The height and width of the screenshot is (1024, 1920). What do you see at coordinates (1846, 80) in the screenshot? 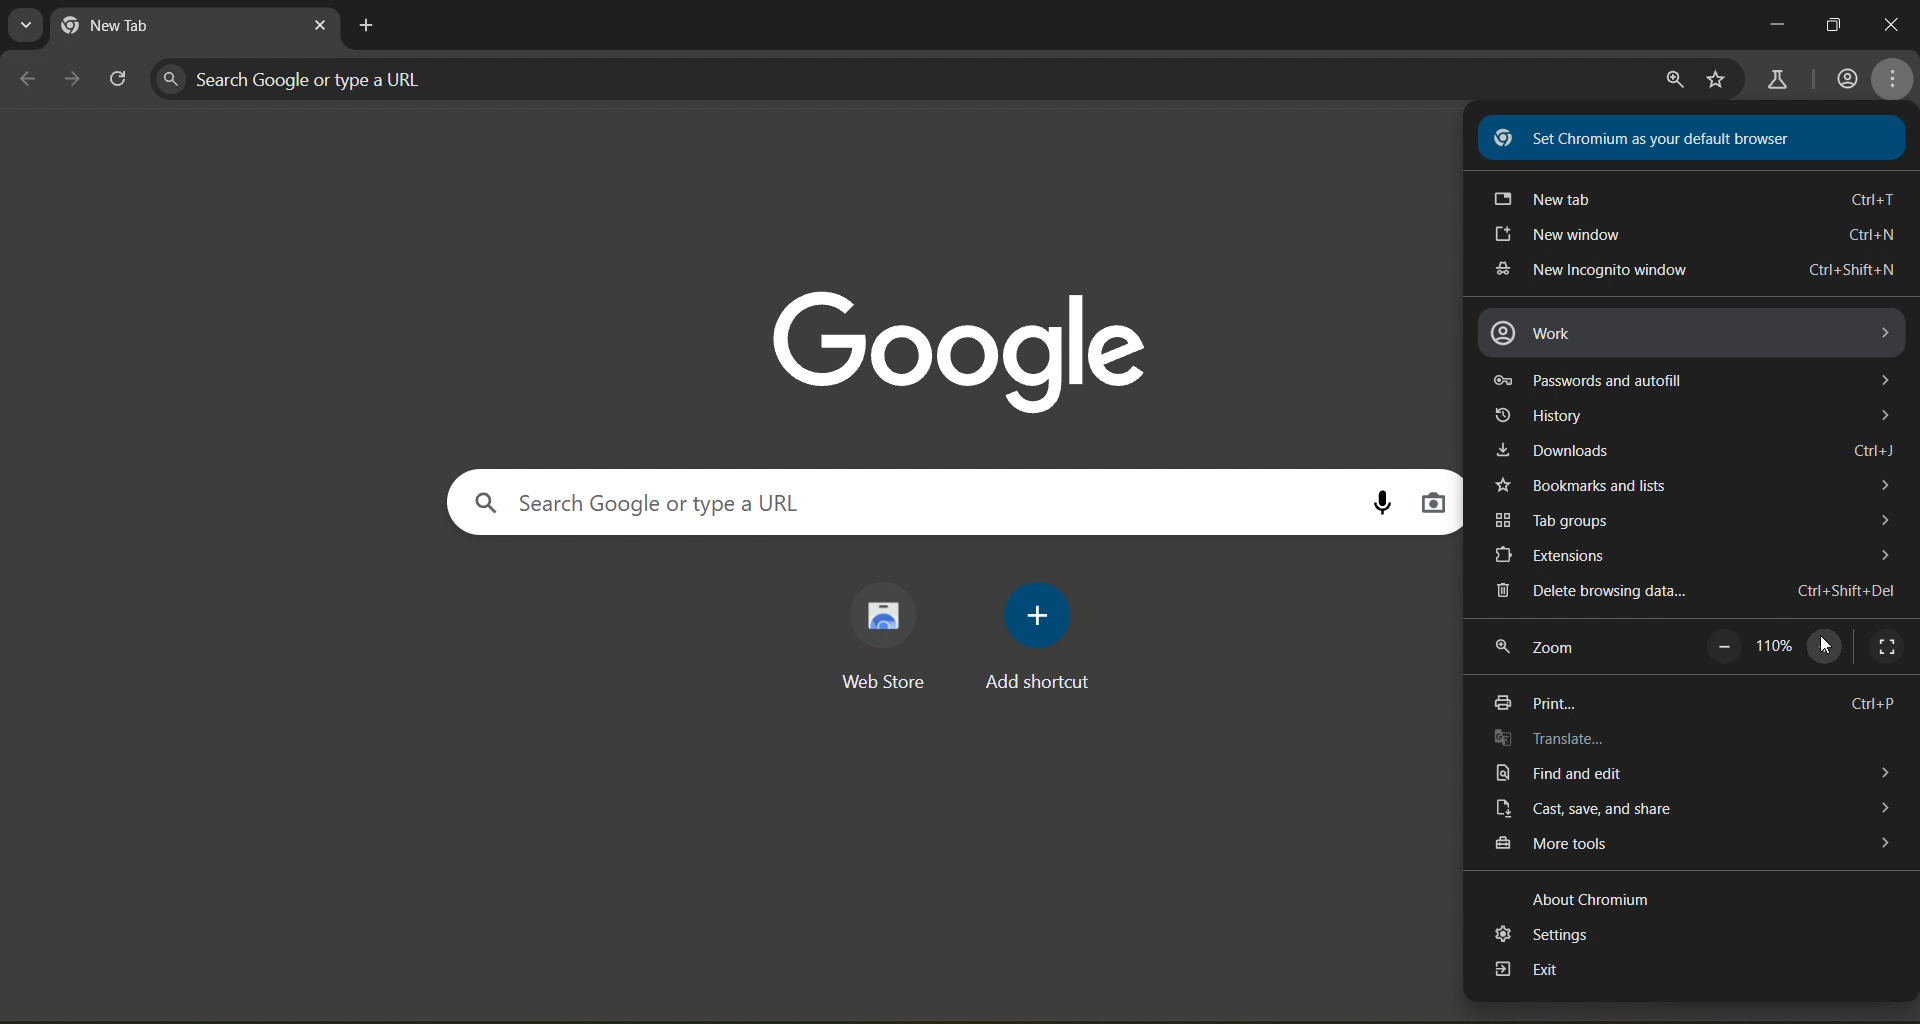
I see `account` at bounding box center [1846, 80].